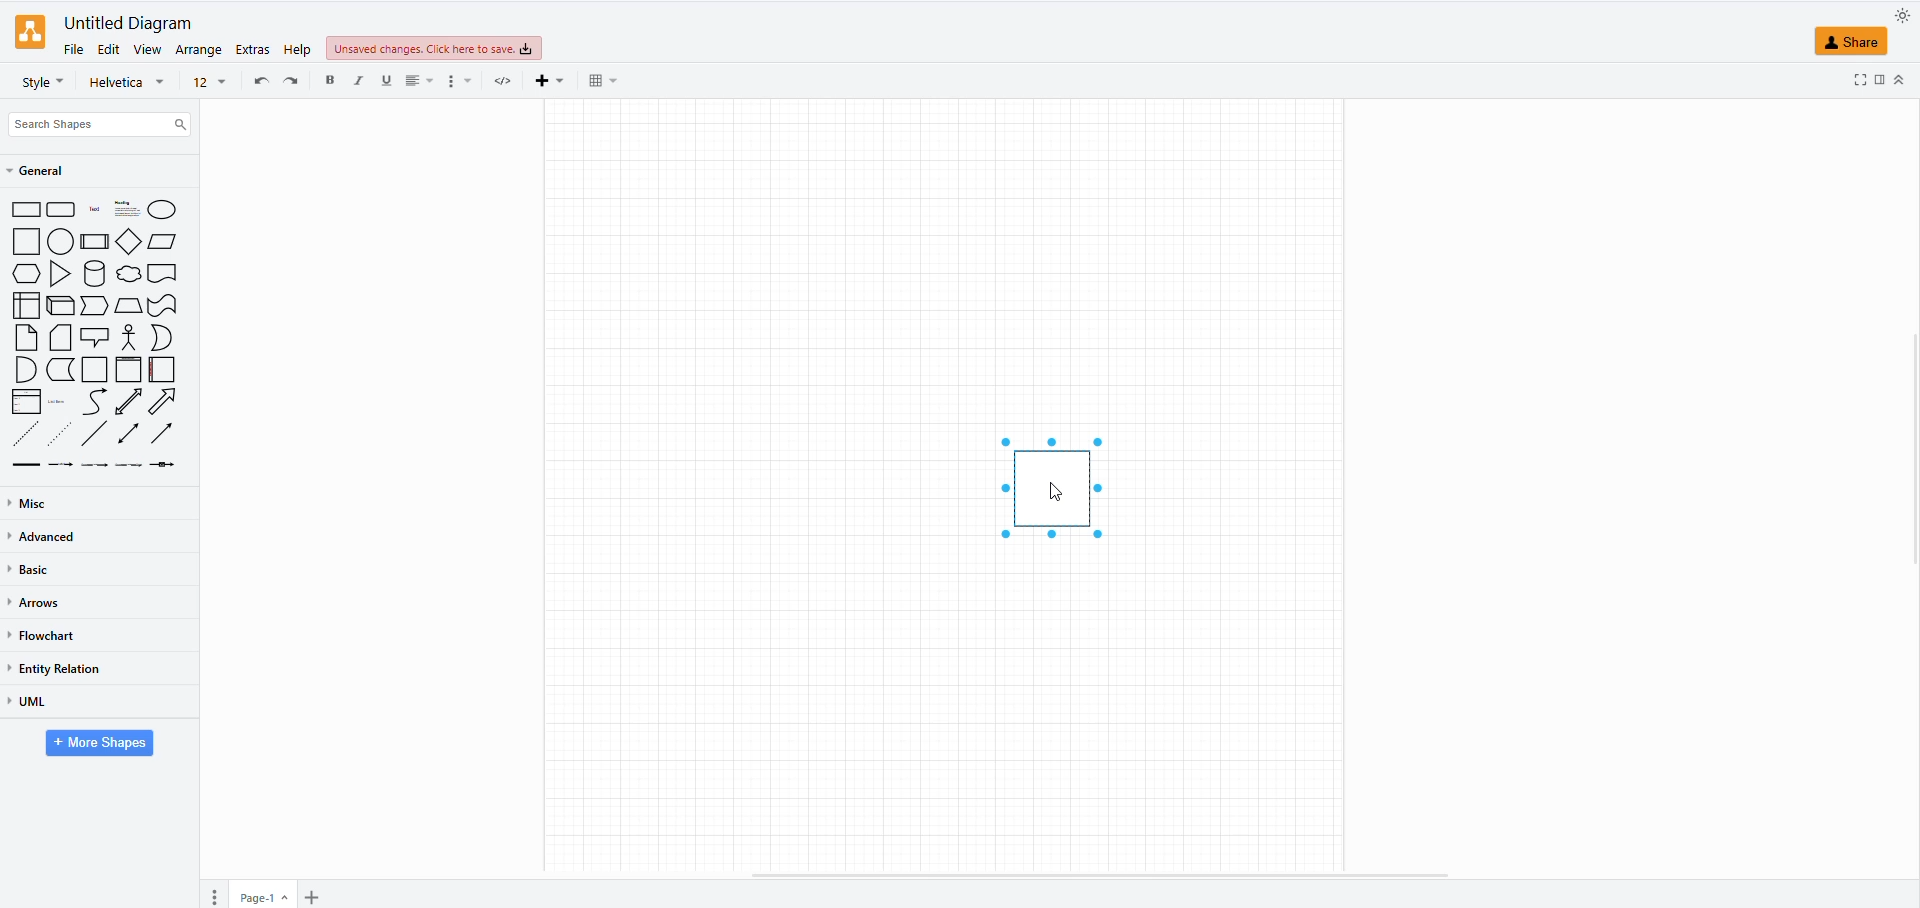  What do you see at coordinates (27, 337) in the screenshot?
I see `note` at bounding box center [27, 337].